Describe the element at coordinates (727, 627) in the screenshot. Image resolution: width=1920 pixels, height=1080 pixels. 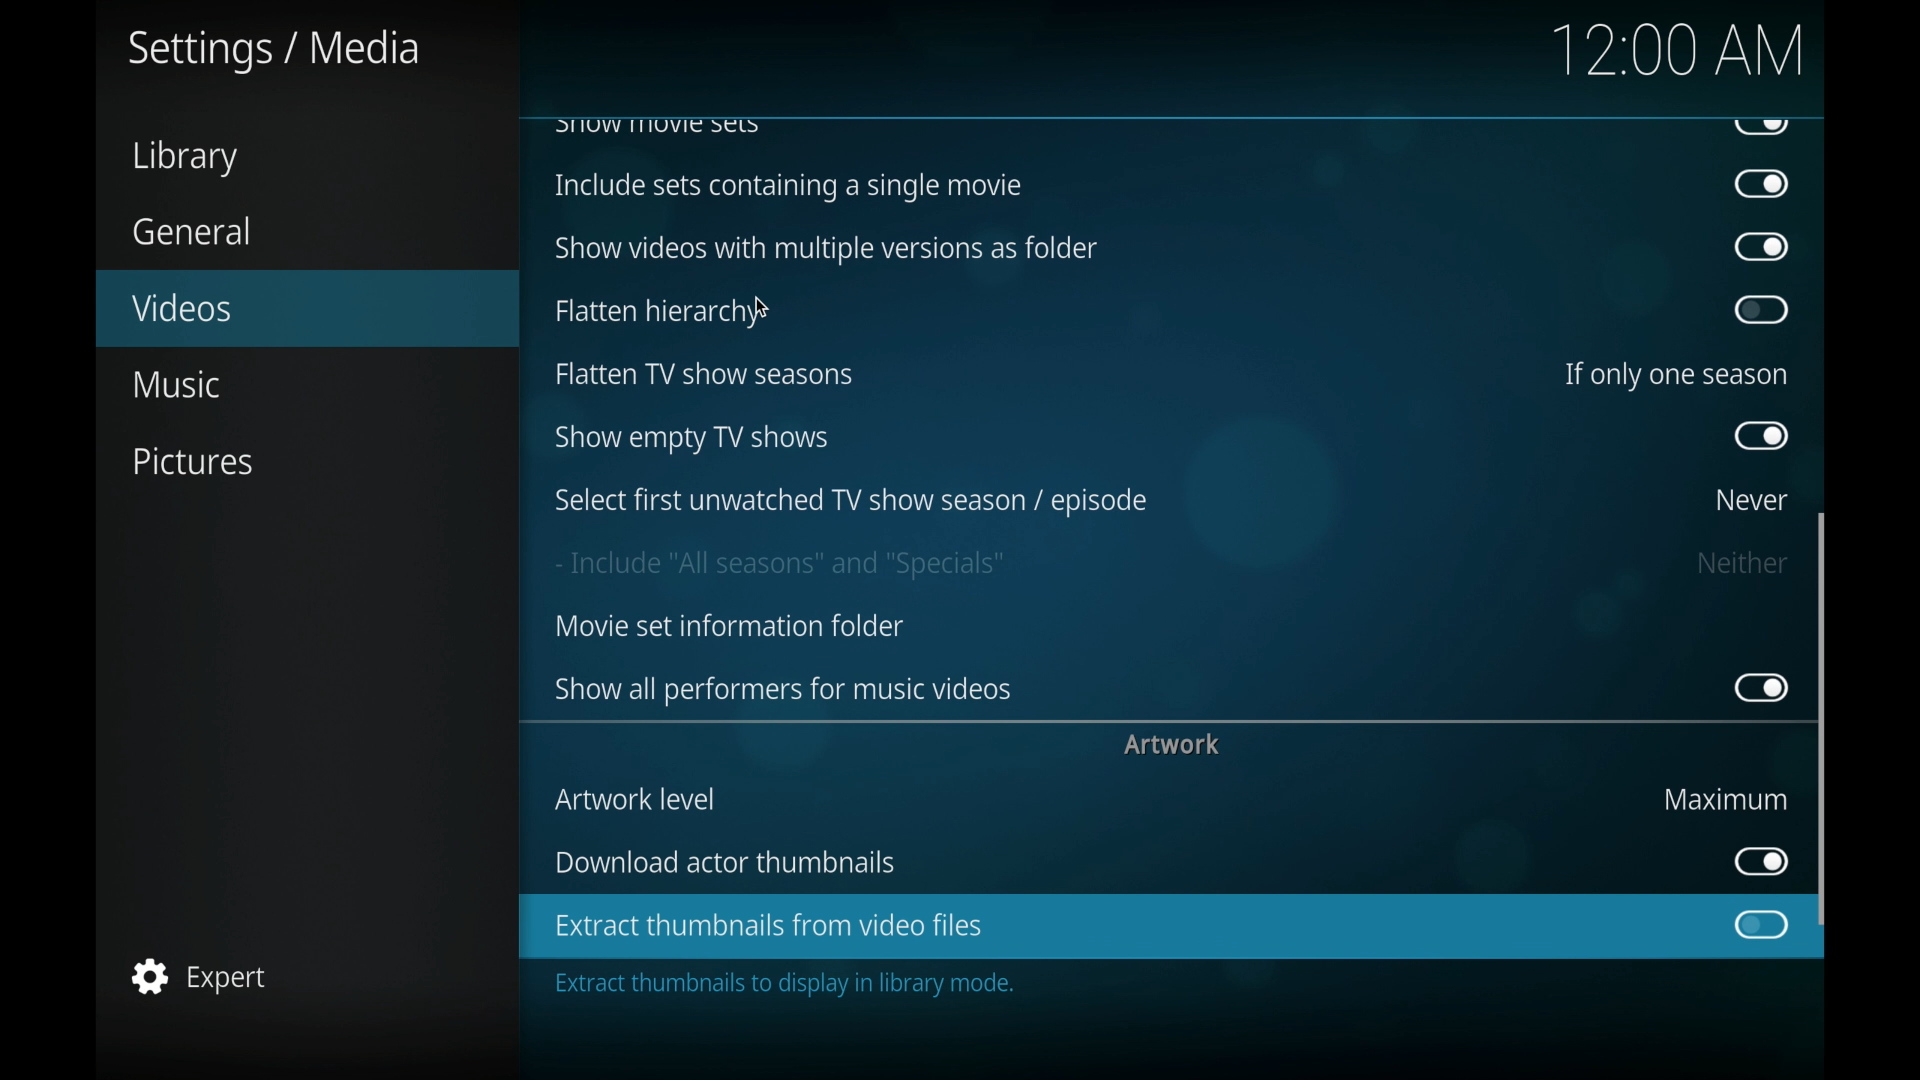
I see `movies information folder` at that location.